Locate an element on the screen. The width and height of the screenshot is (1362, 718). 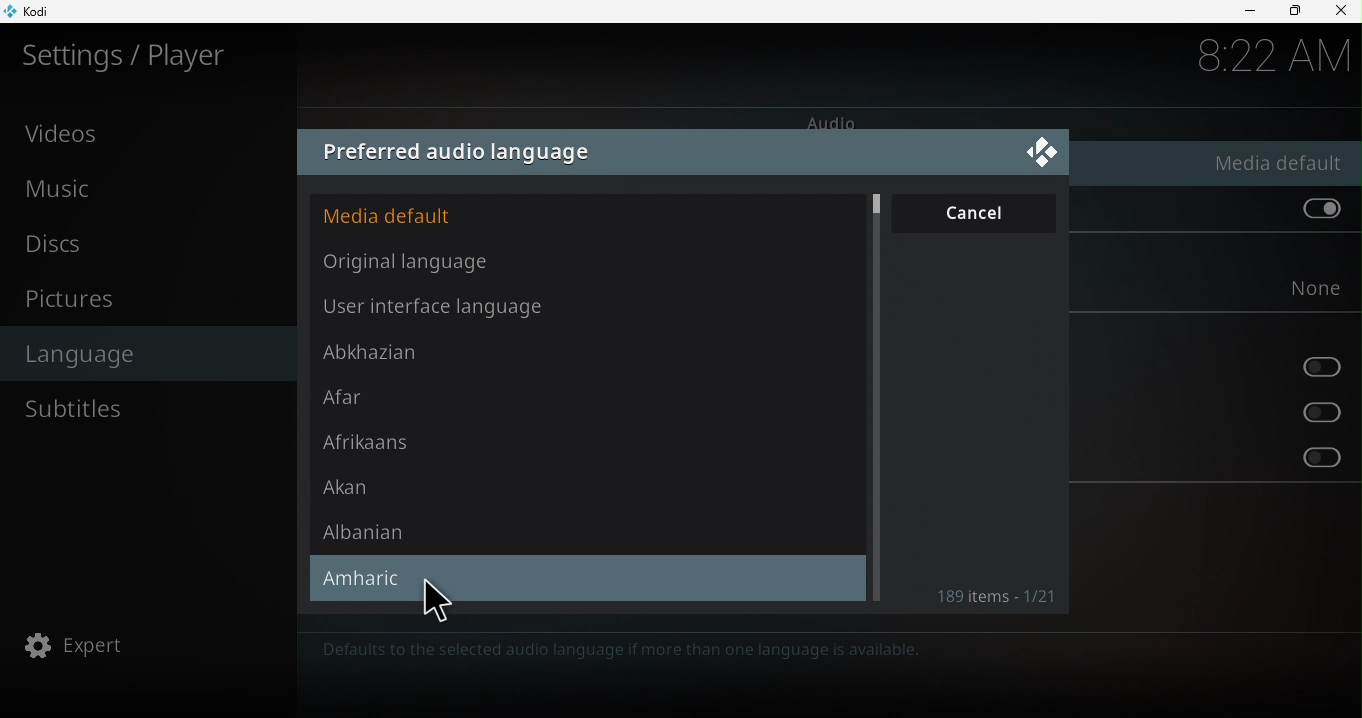
Afrikaans is located at coordinates (577, 446).